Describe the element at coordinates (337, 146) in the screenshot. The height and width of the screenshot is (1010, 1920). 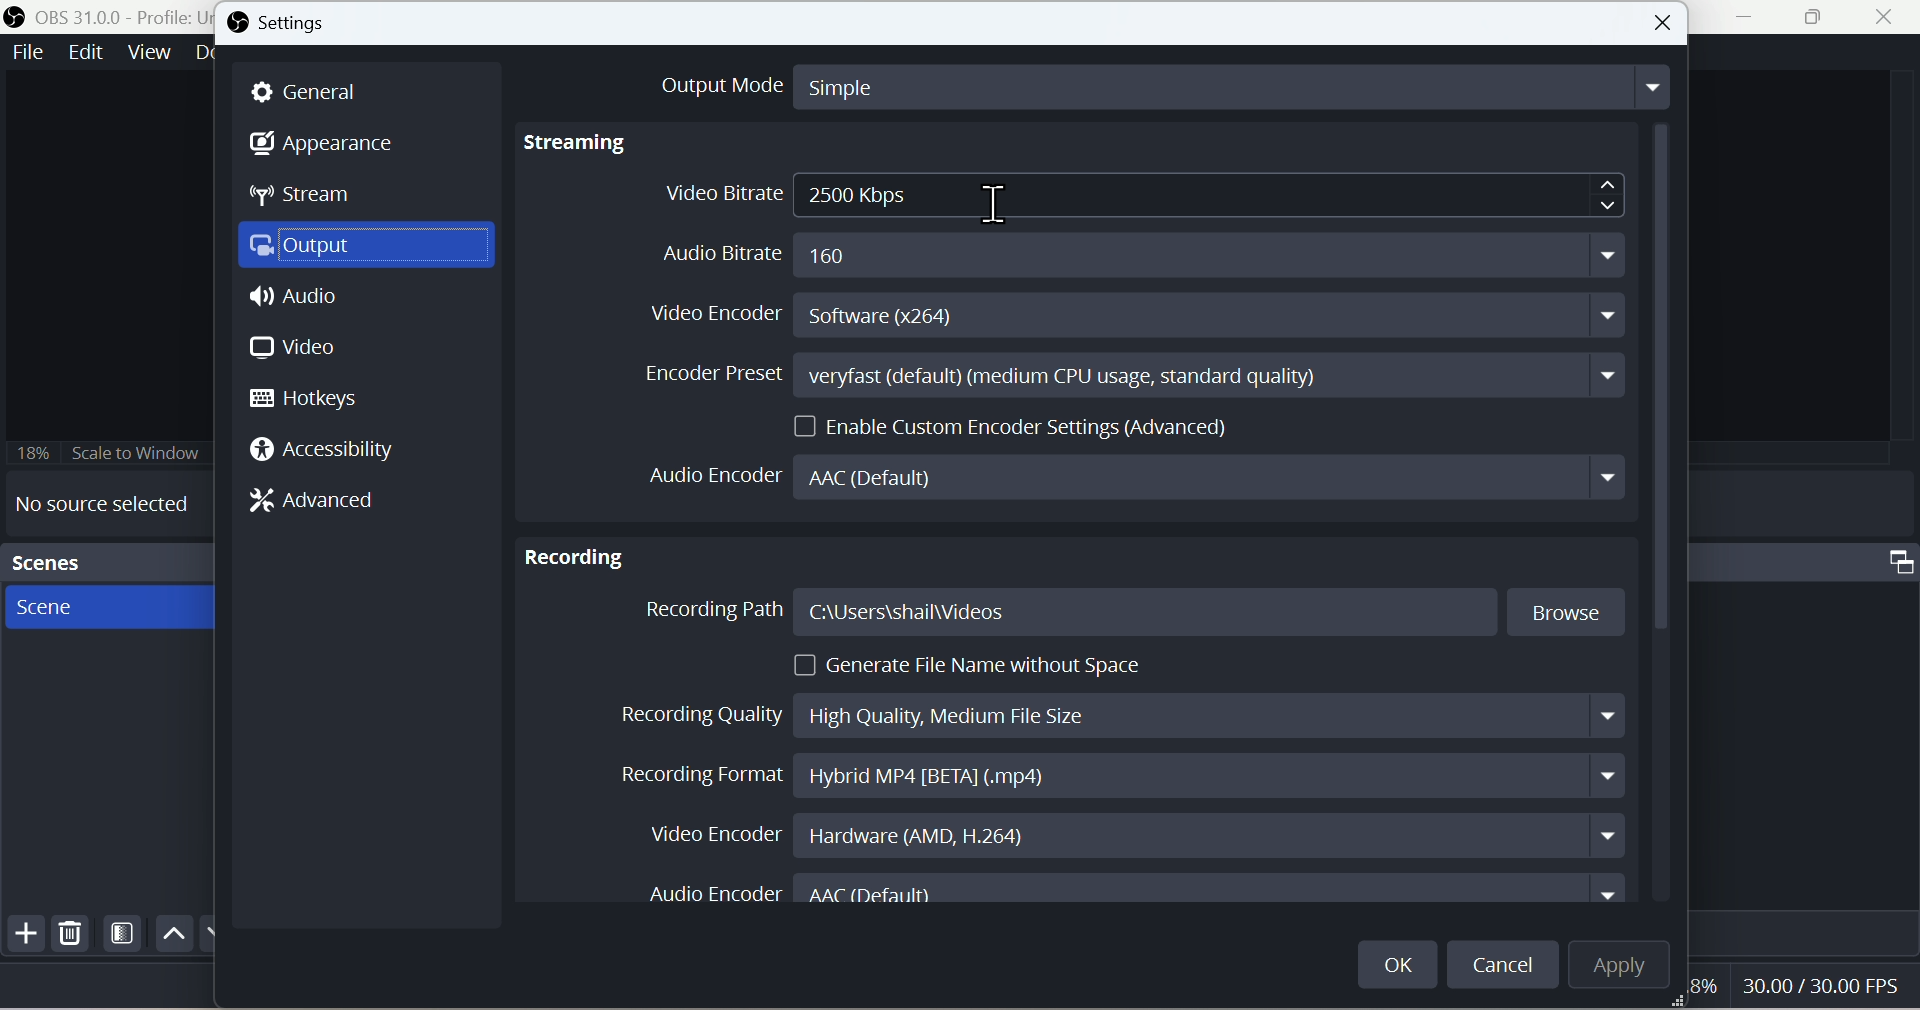
I see `Appearance` at that location.